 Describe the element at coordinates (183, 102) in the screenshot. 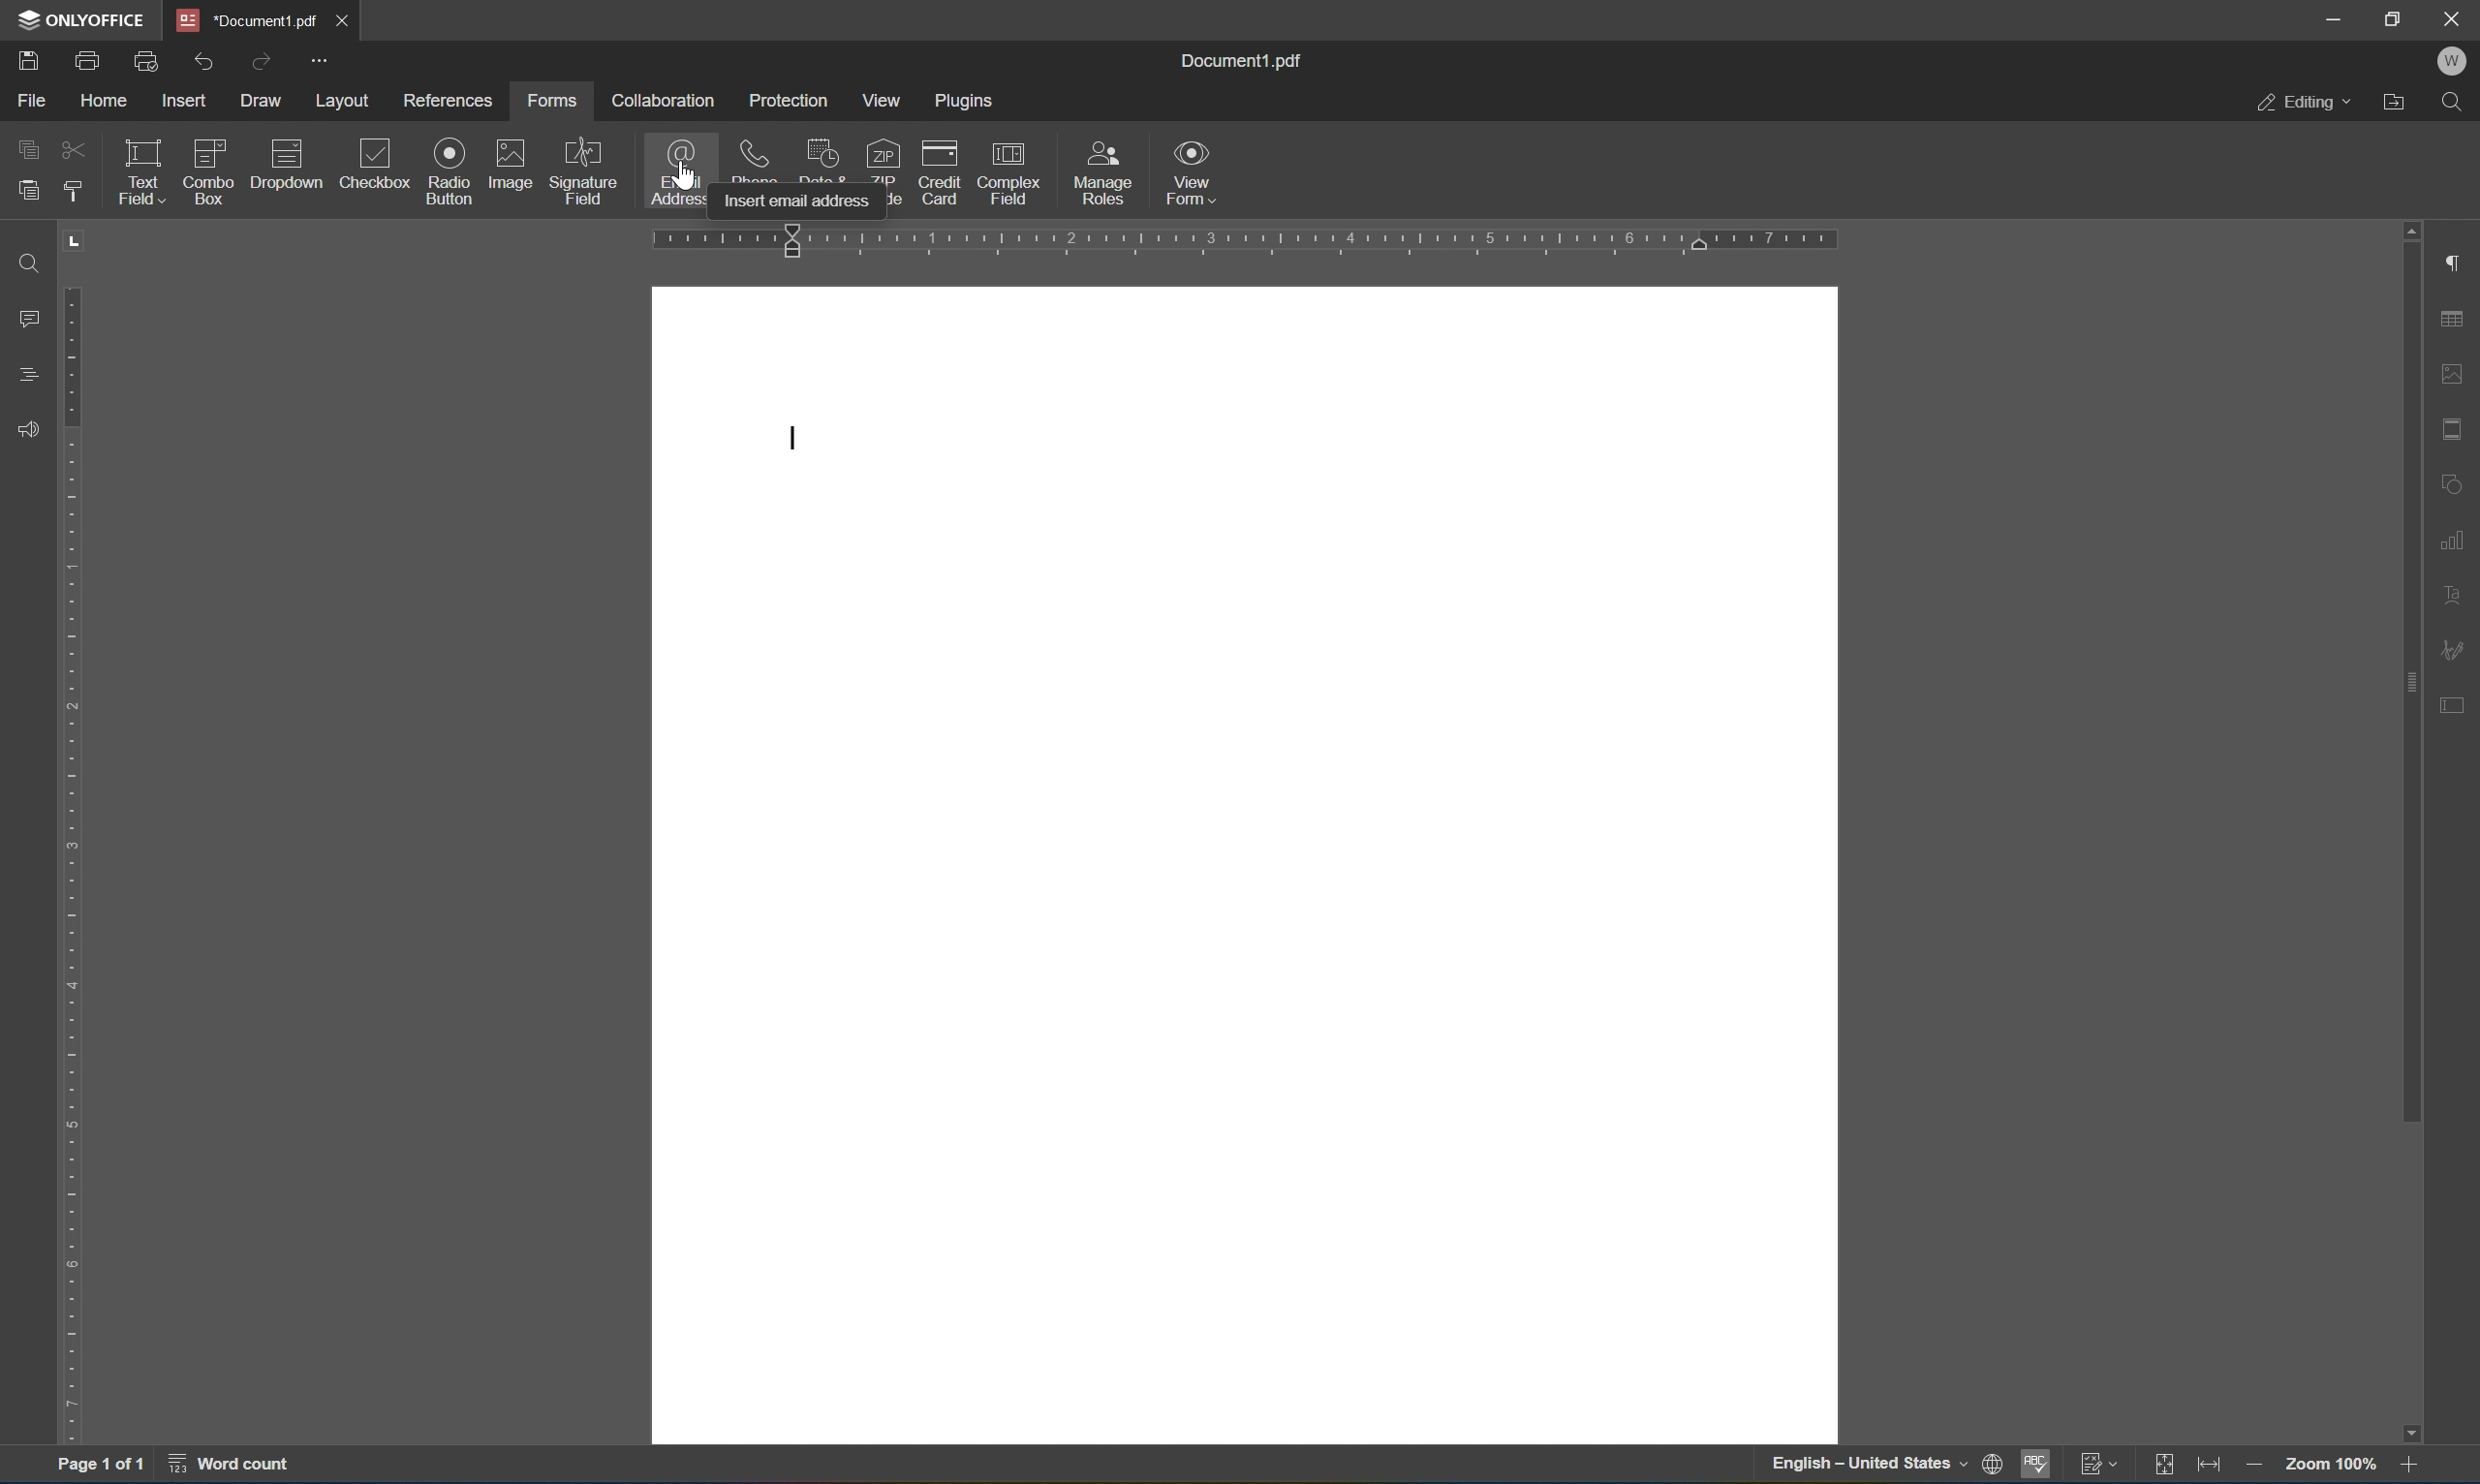

I see `insert` at that location.